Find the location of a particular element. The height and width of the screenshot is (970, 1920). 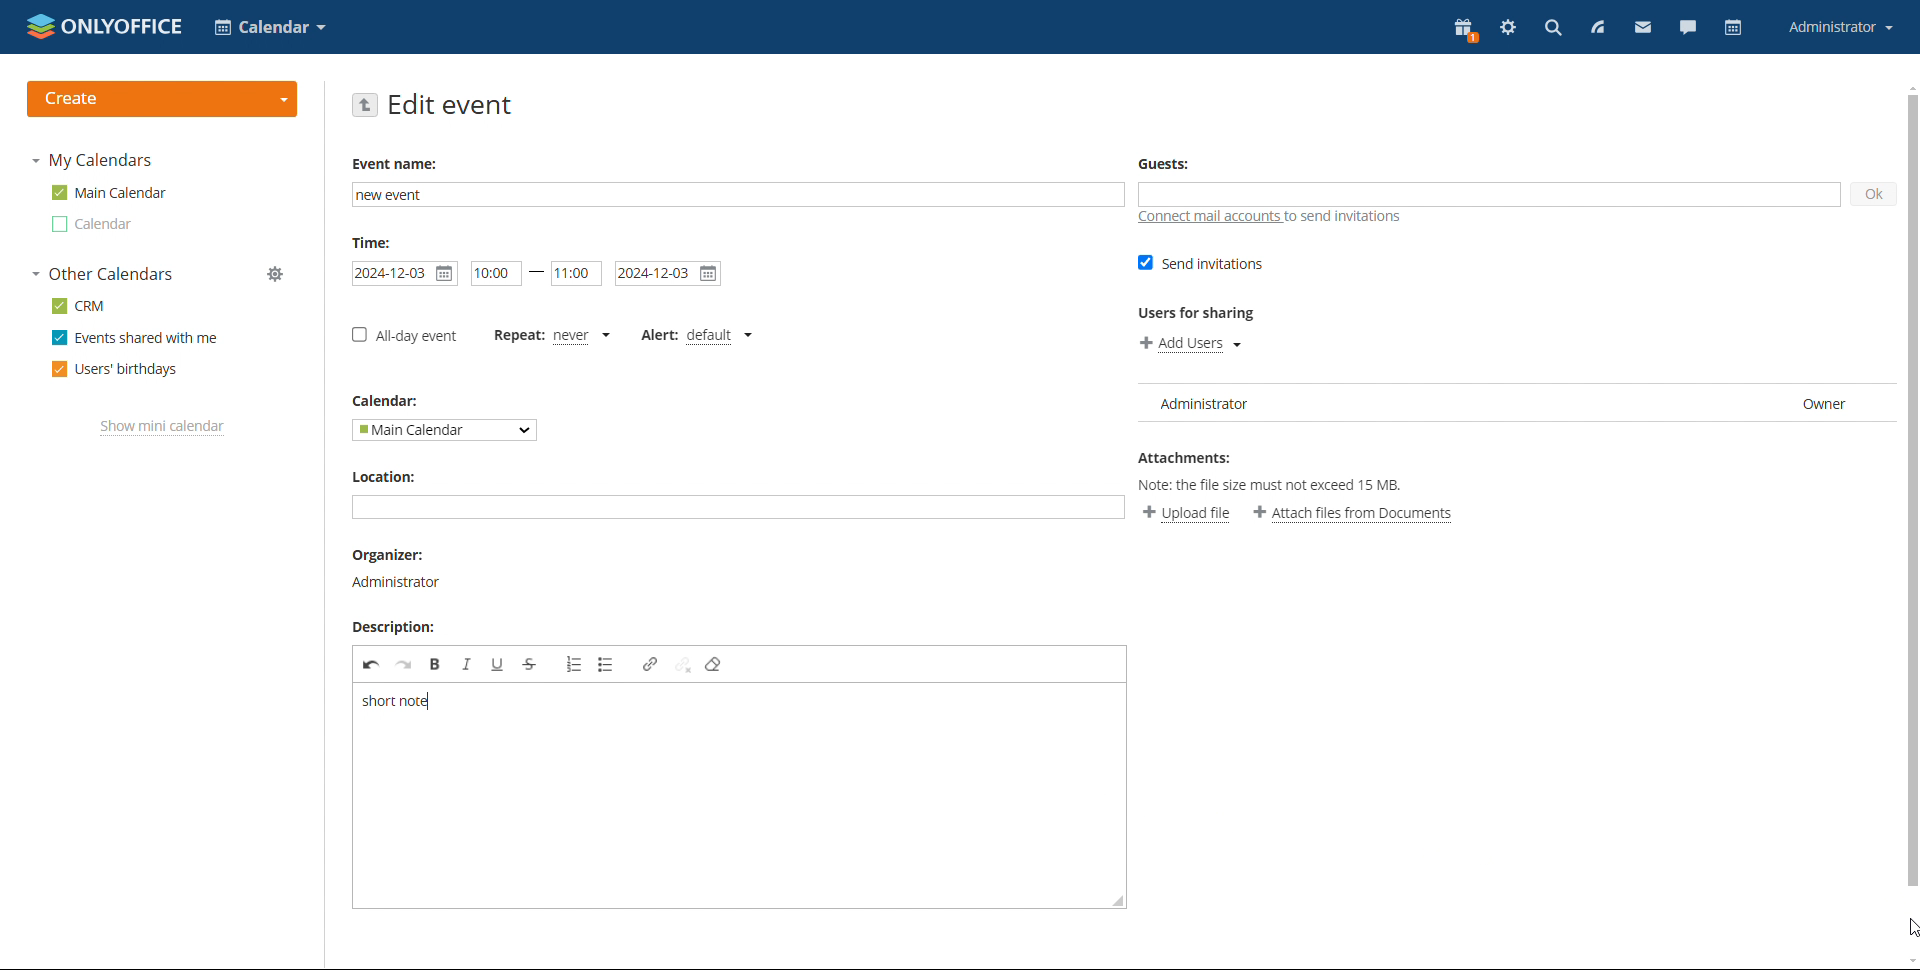

set repetition is located at coordinates (551, 338).